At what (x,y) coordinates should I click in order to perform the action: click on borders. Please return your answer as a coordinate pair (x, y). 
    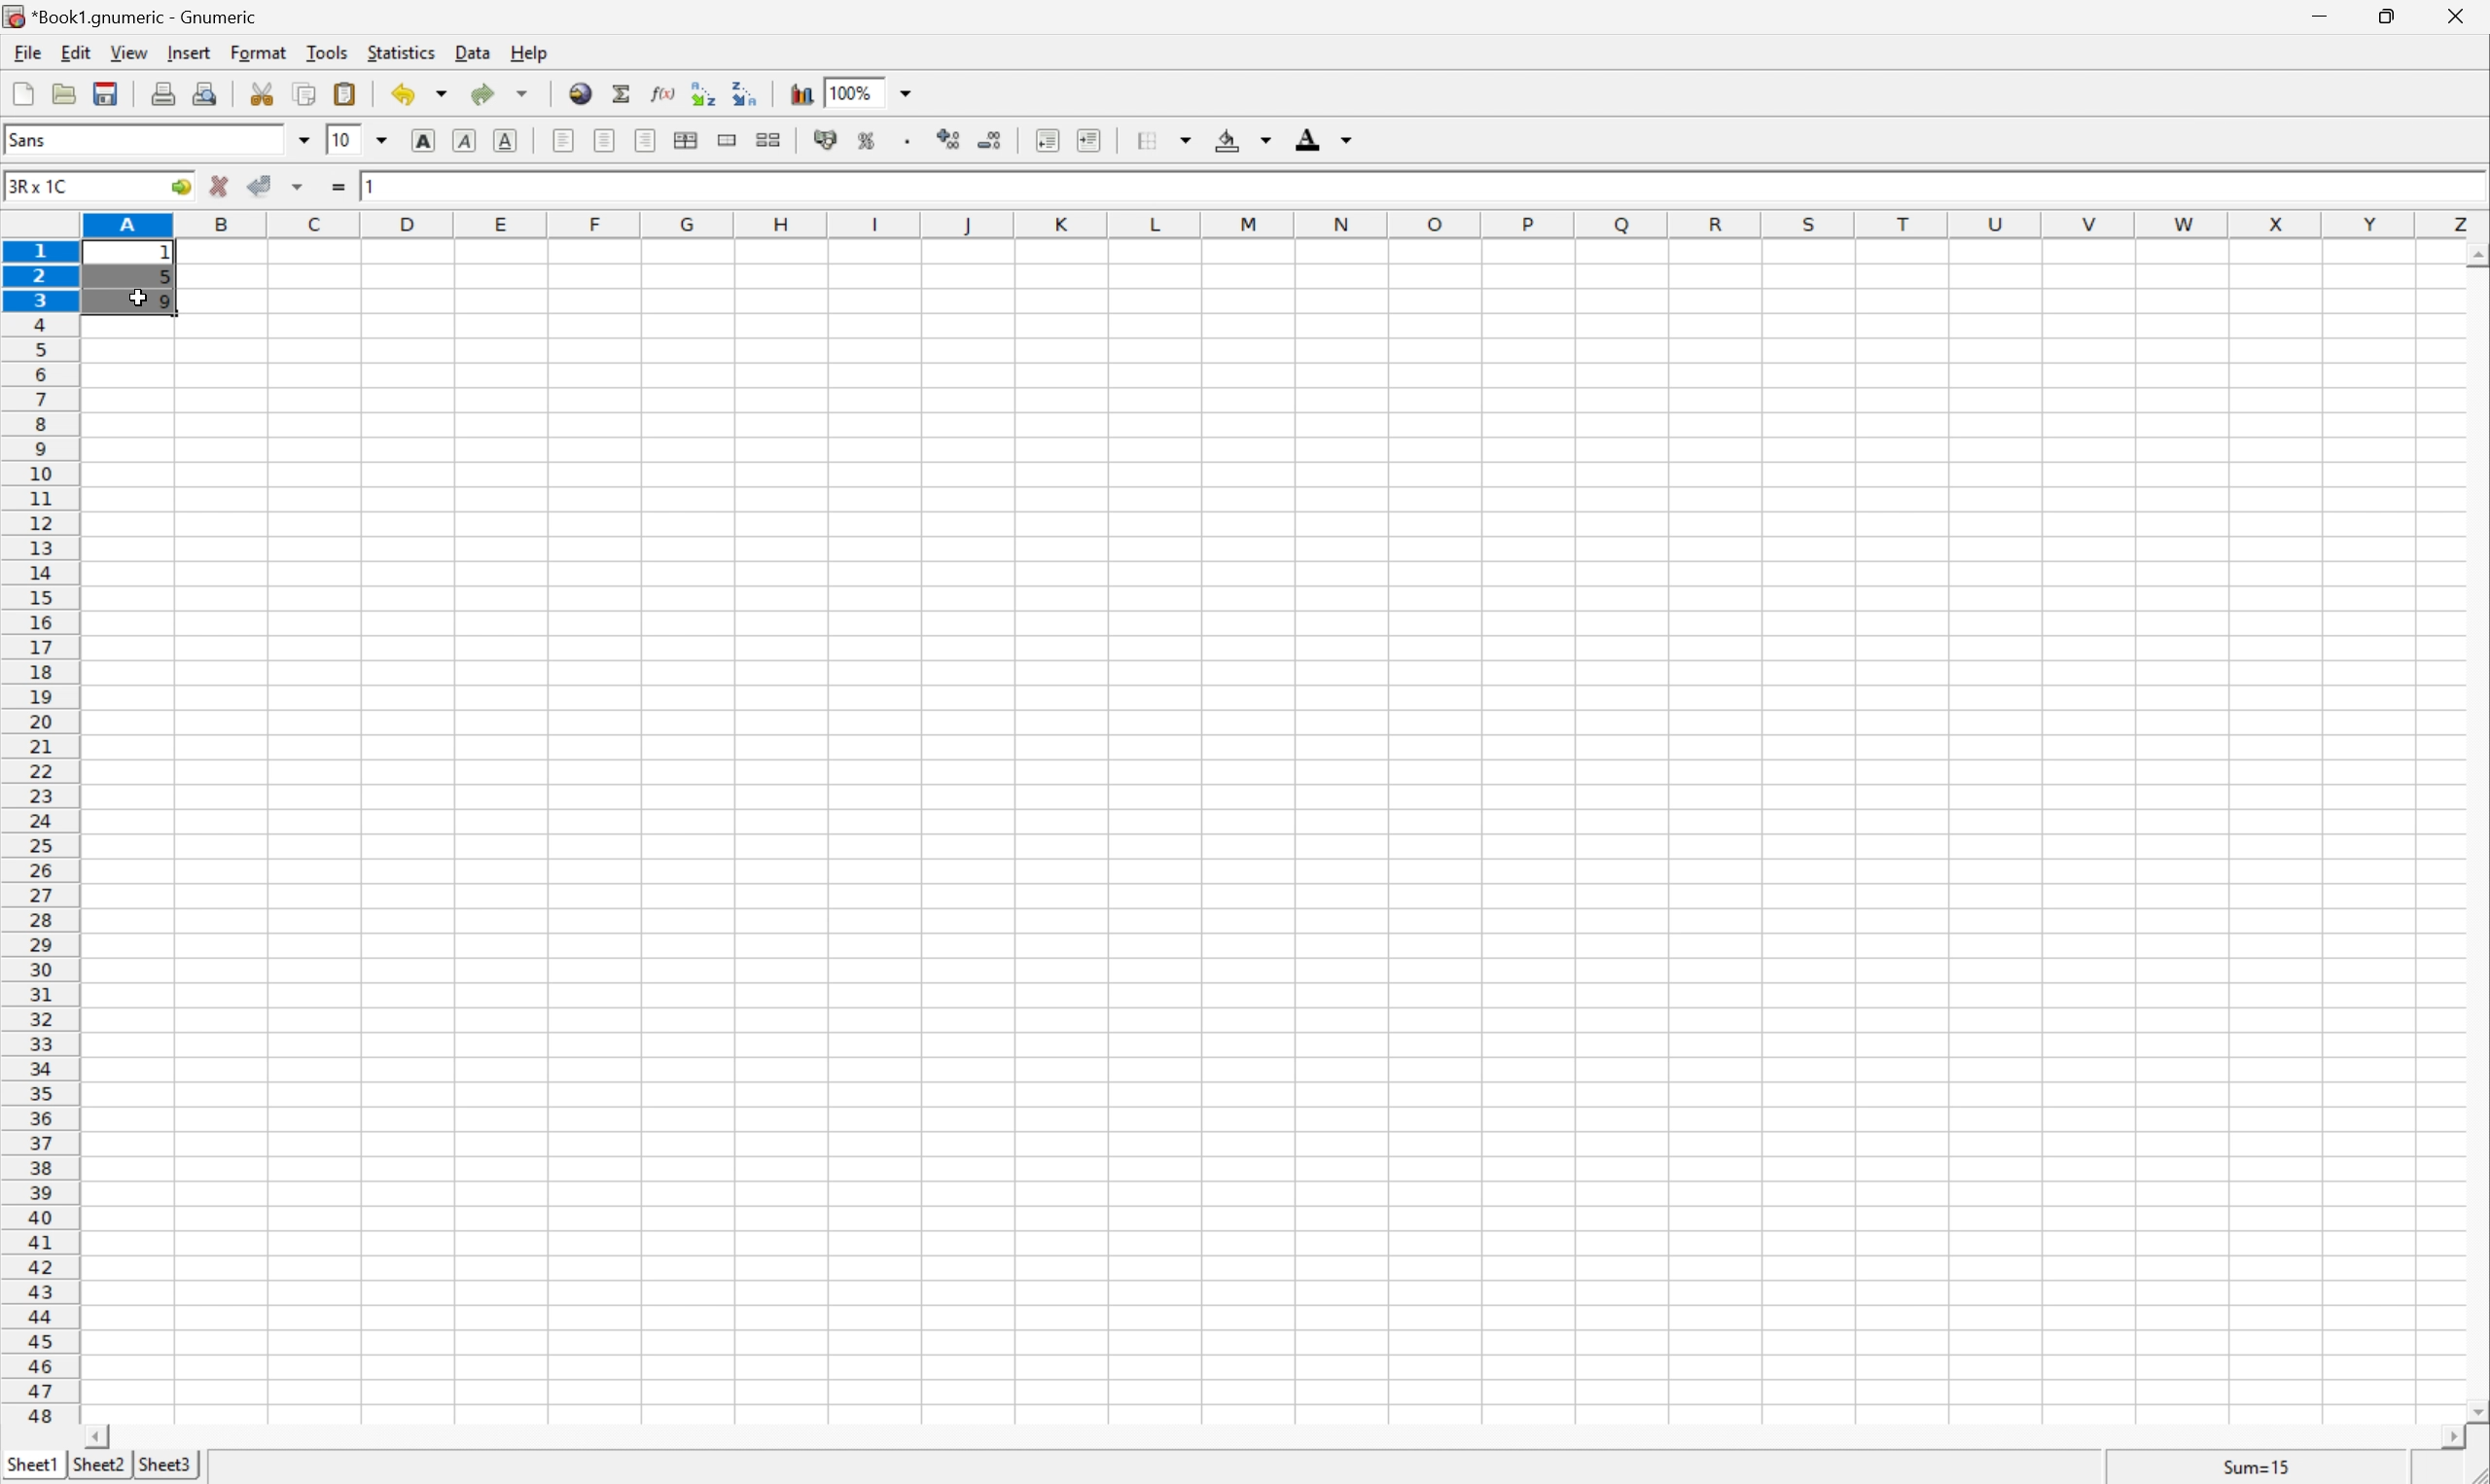
    Looking at the image, I should click on (1161, 140).